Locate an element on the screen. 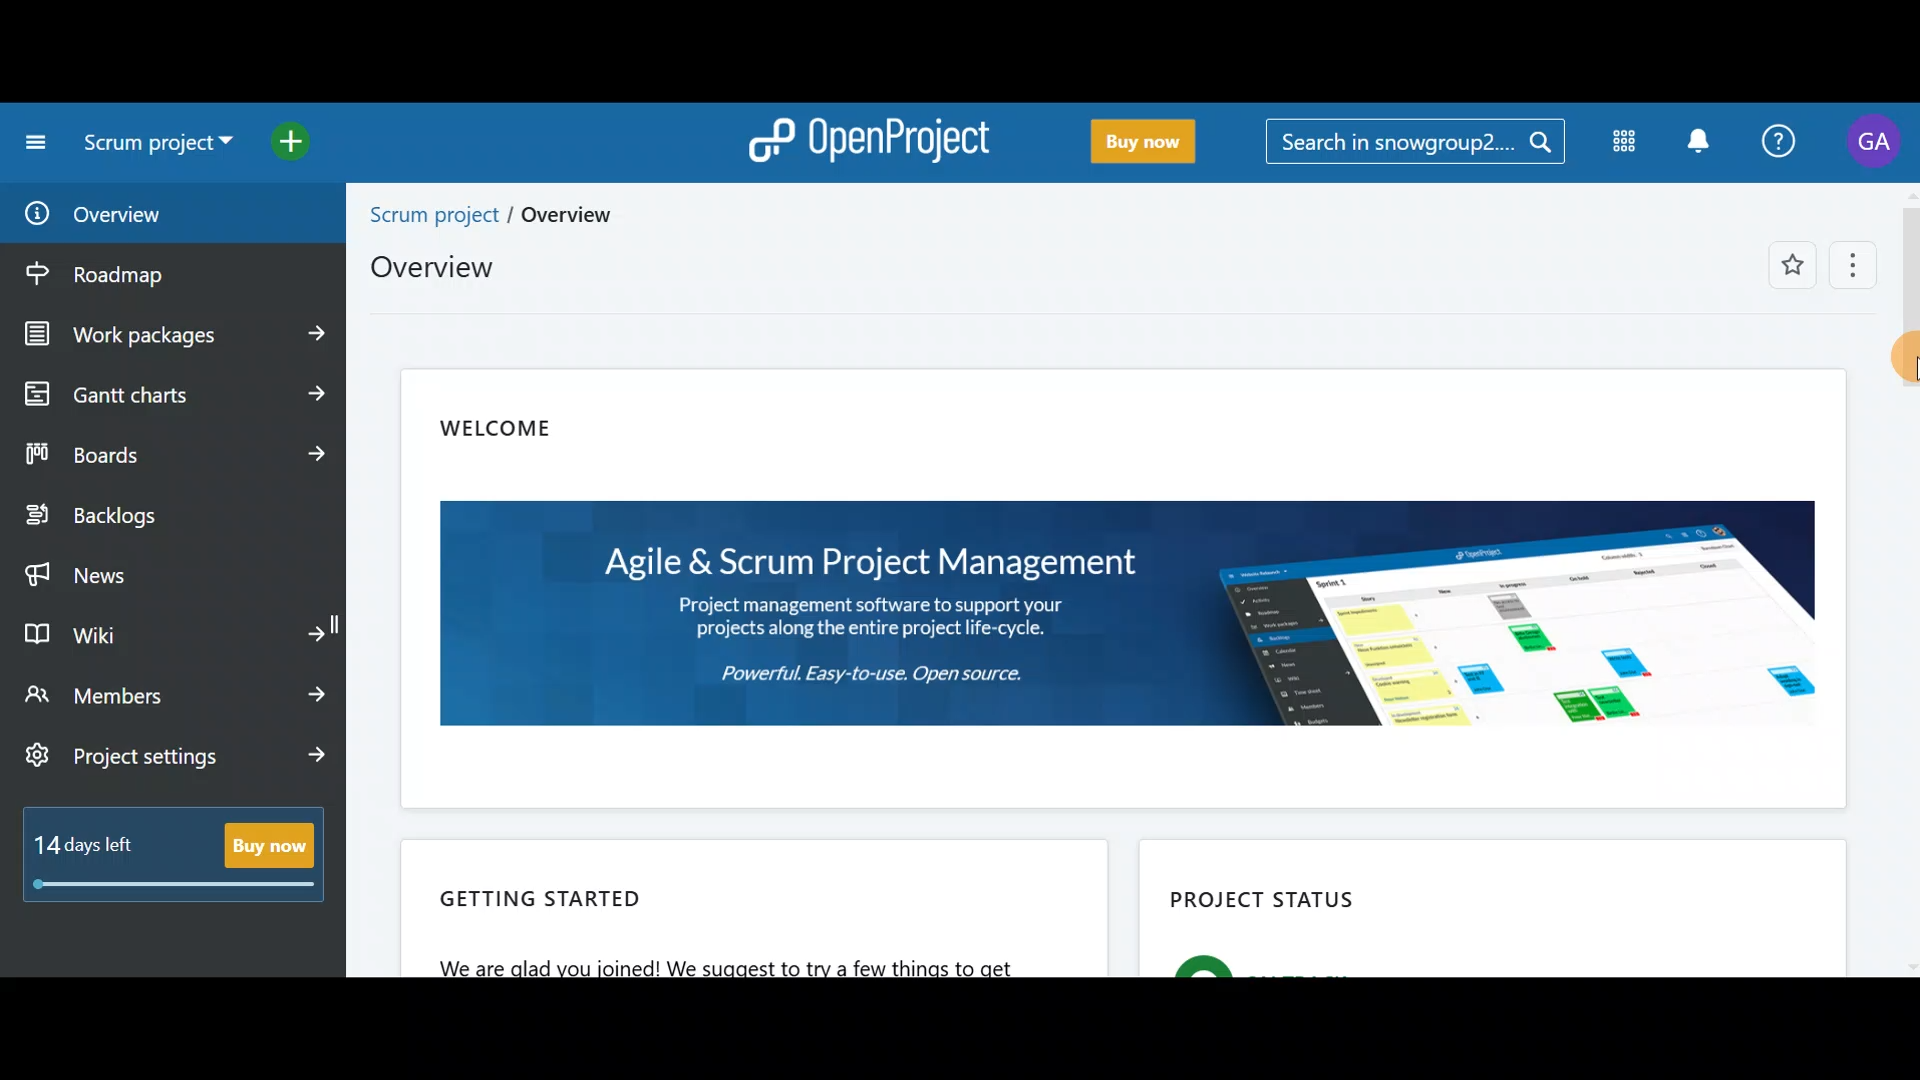 The width and height of the screenshot is (1920, 1080). Backlogs is located at coordinates (156, 517).